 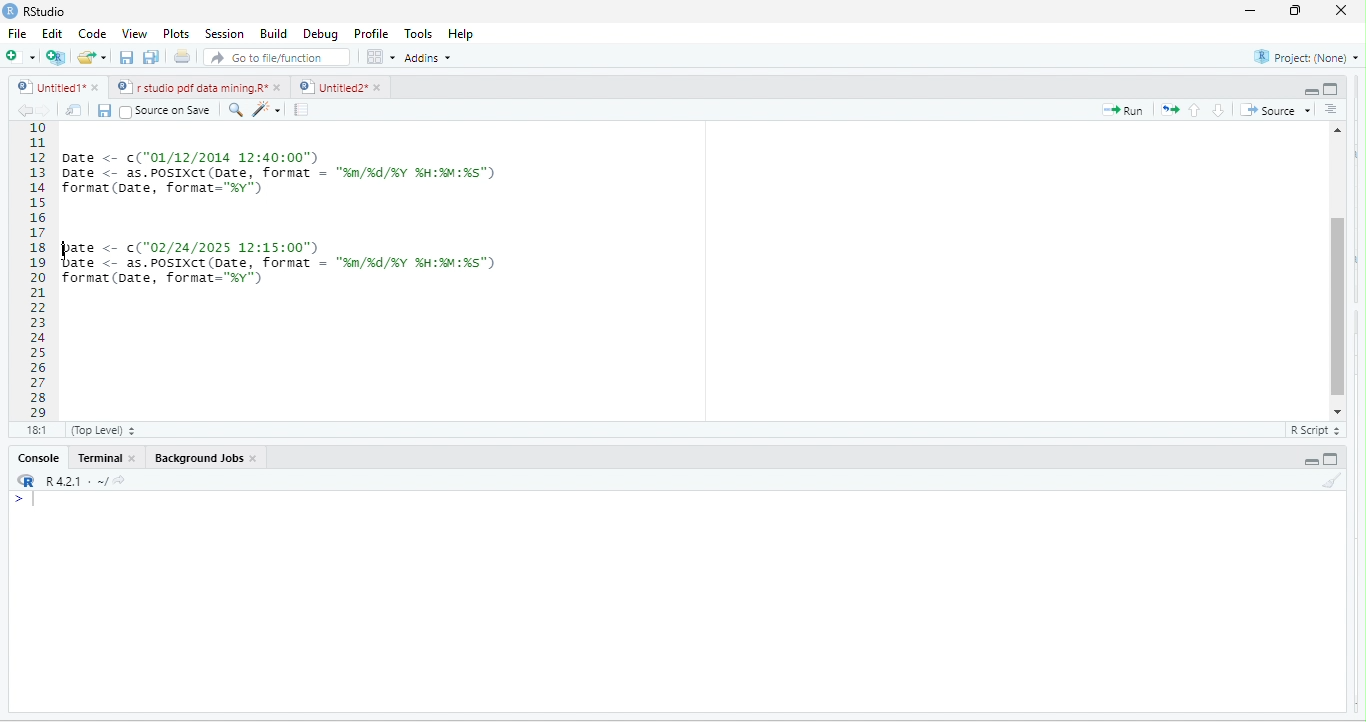 What do you see at coordinates (193, 88) in the screenshot?
I see `© | r studio pdf data mining.R*` at bounding box center [193, 88].